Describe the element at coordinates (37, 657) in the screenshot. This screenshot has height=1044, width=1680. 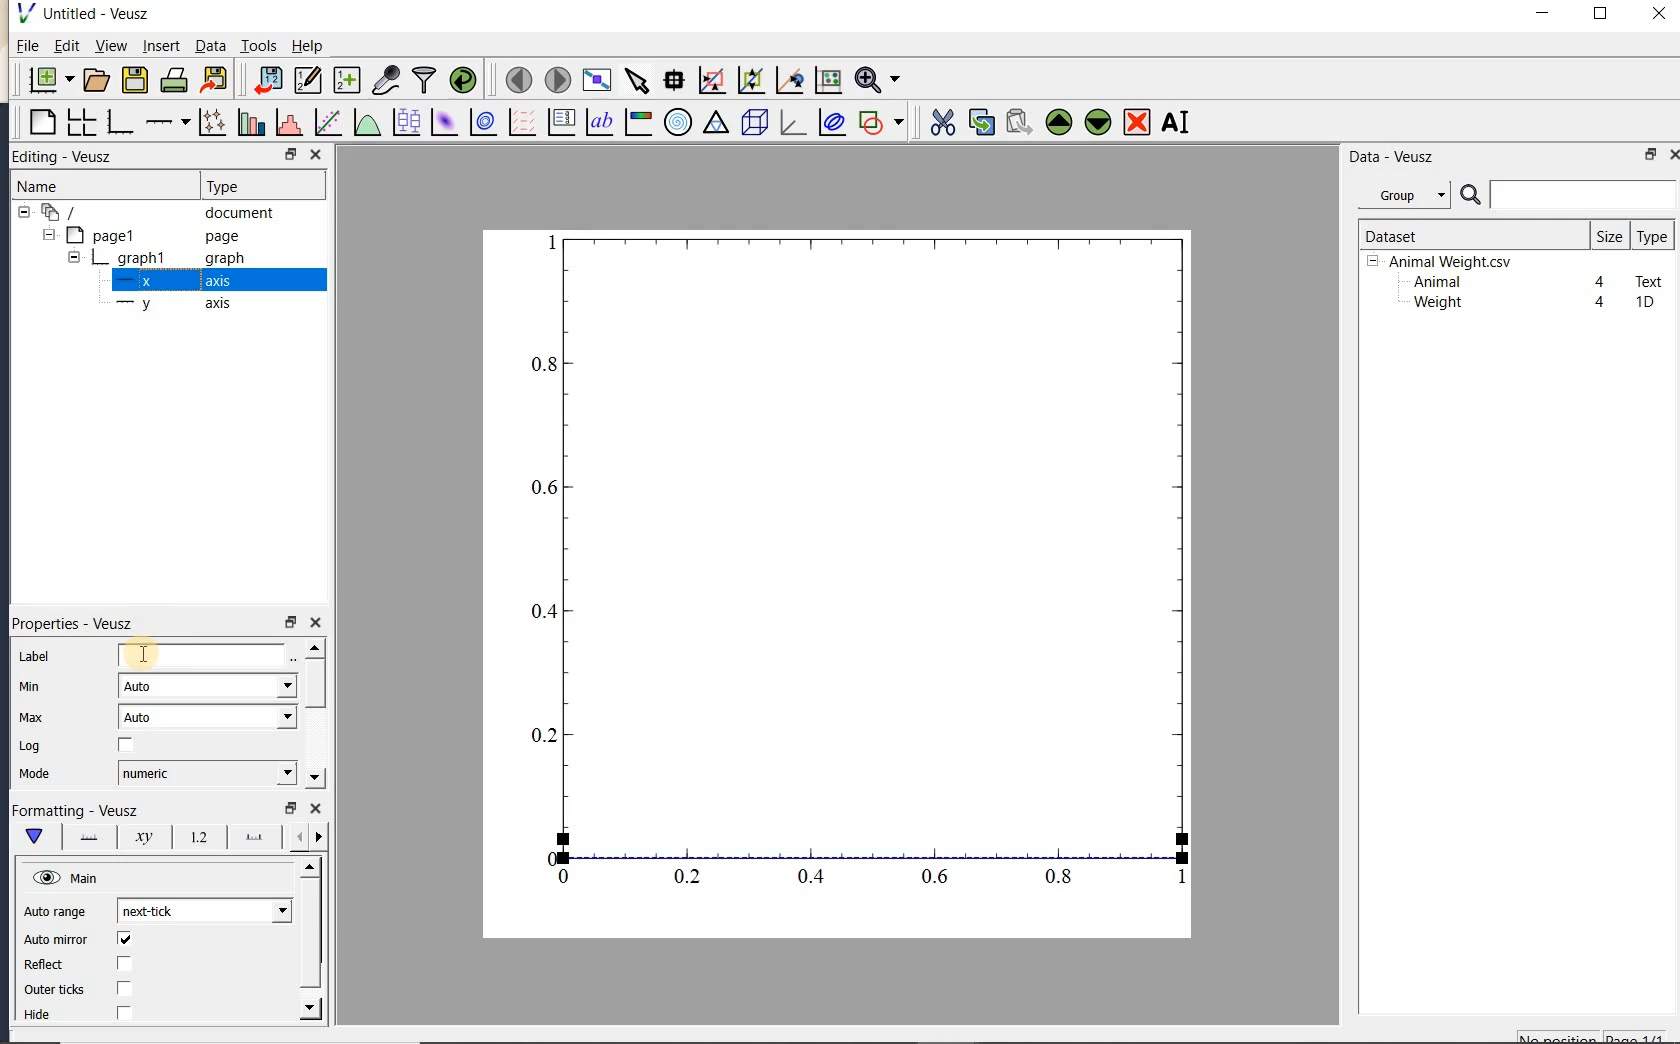
I see `Label` at that location.